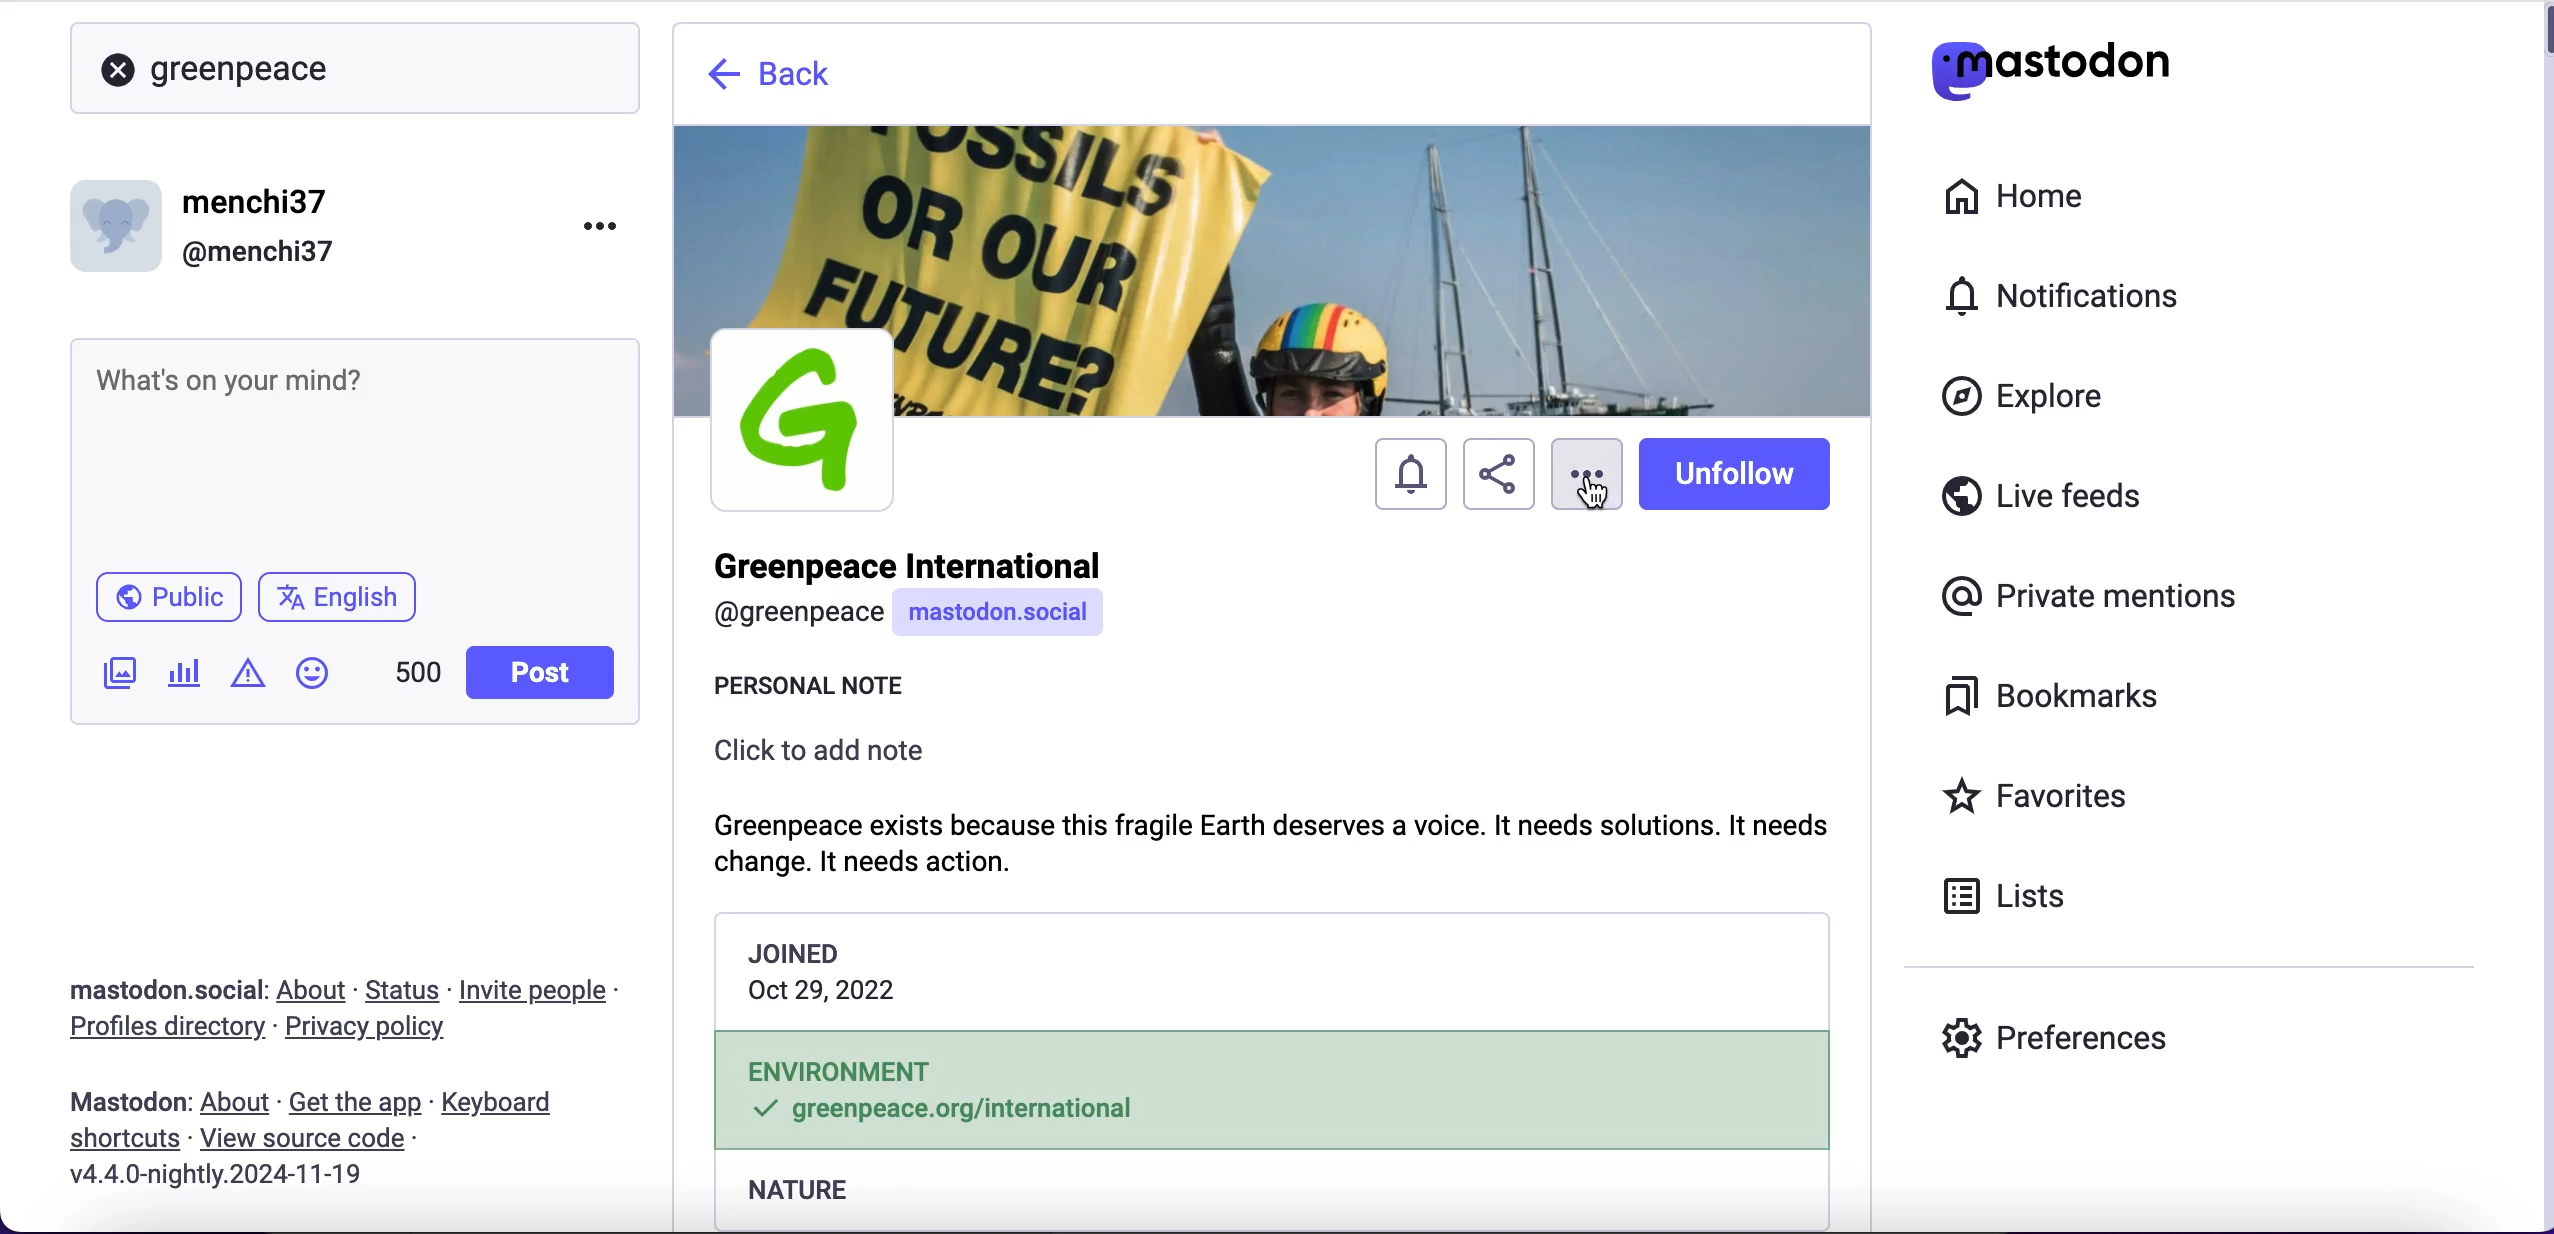 This screenshot has width=2554, height=1234. Describe the element at coordinates (773, 80) in the screenshot. I see `back` at that location.